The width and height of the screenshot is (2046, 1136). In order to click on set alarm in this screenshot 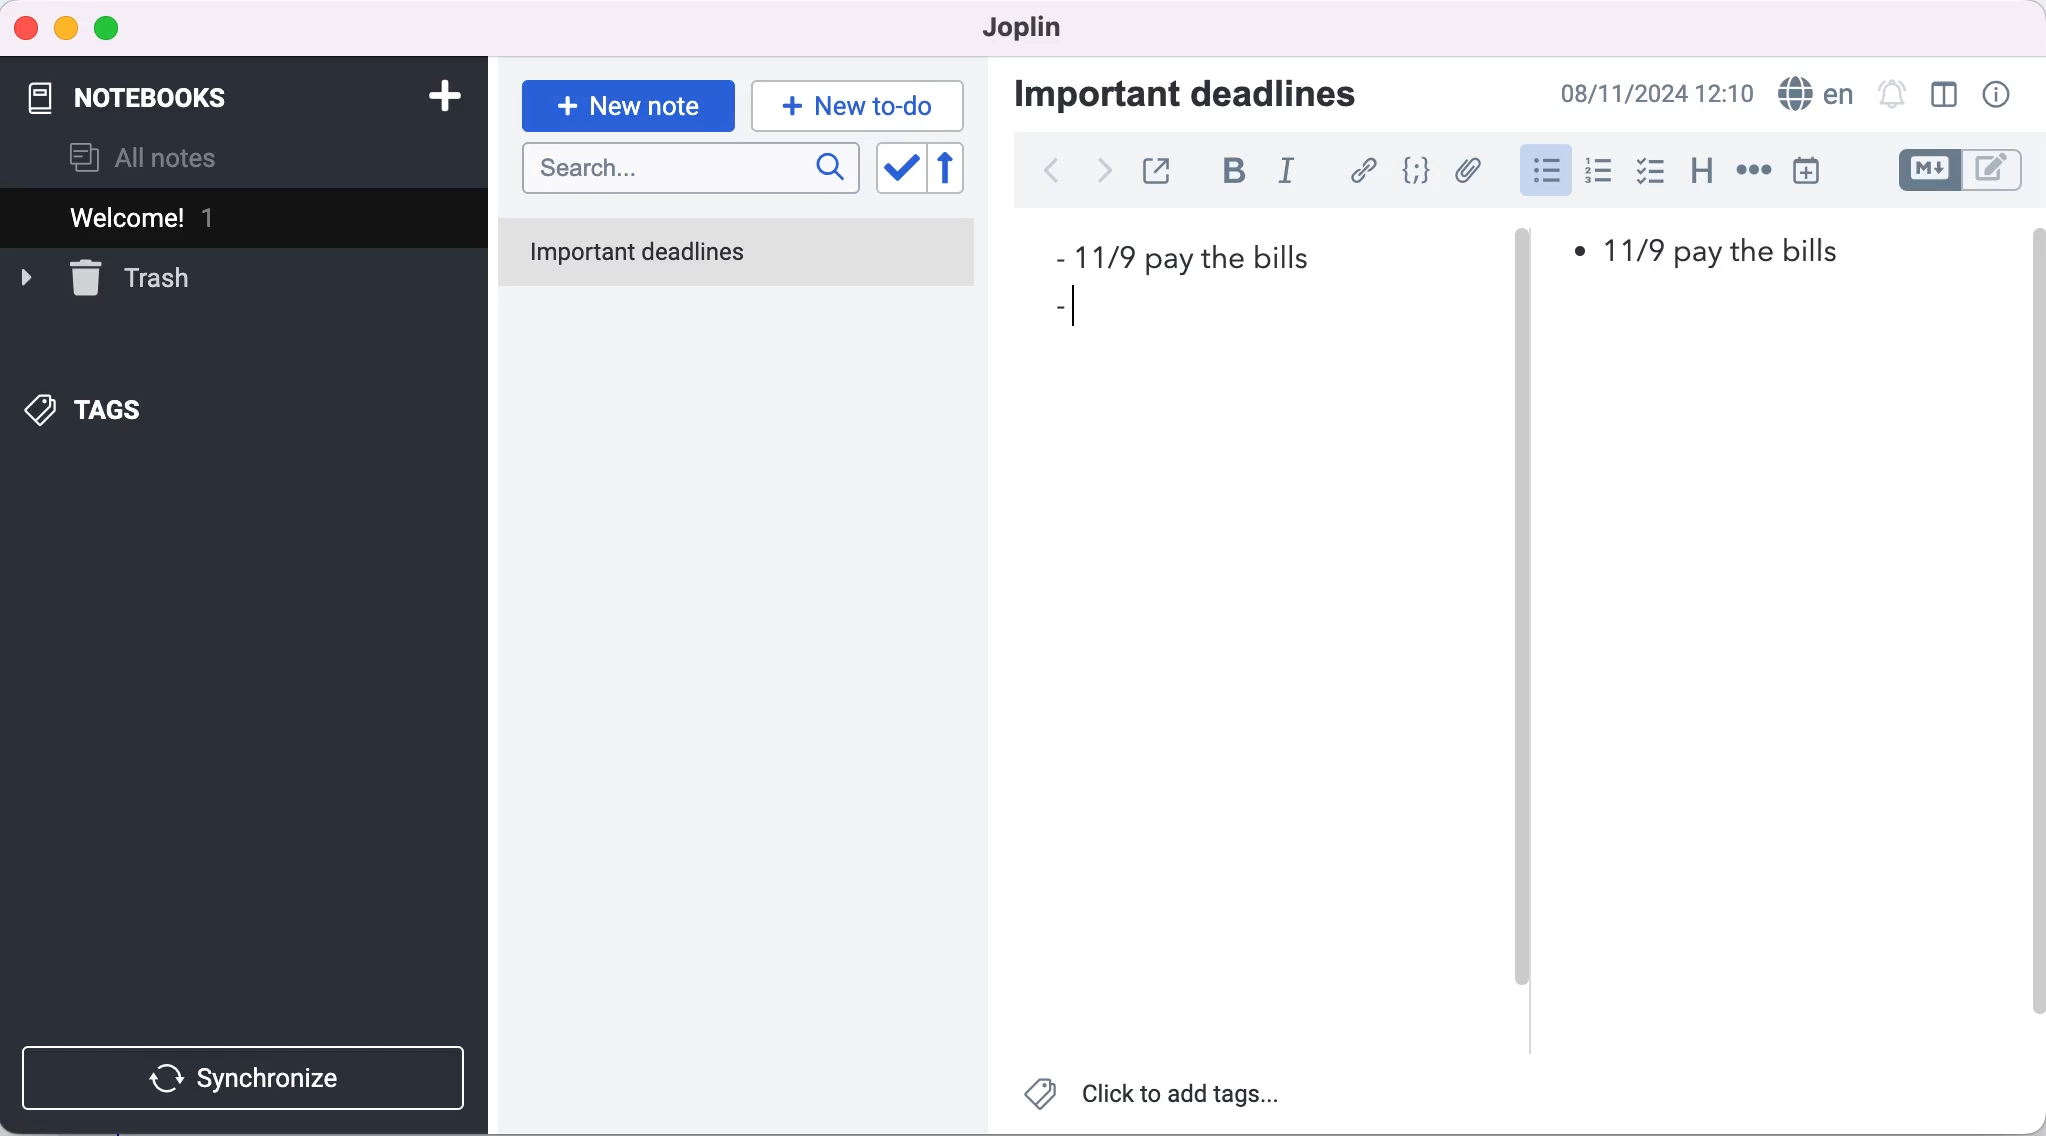, I will do `click(1887, 96)`.